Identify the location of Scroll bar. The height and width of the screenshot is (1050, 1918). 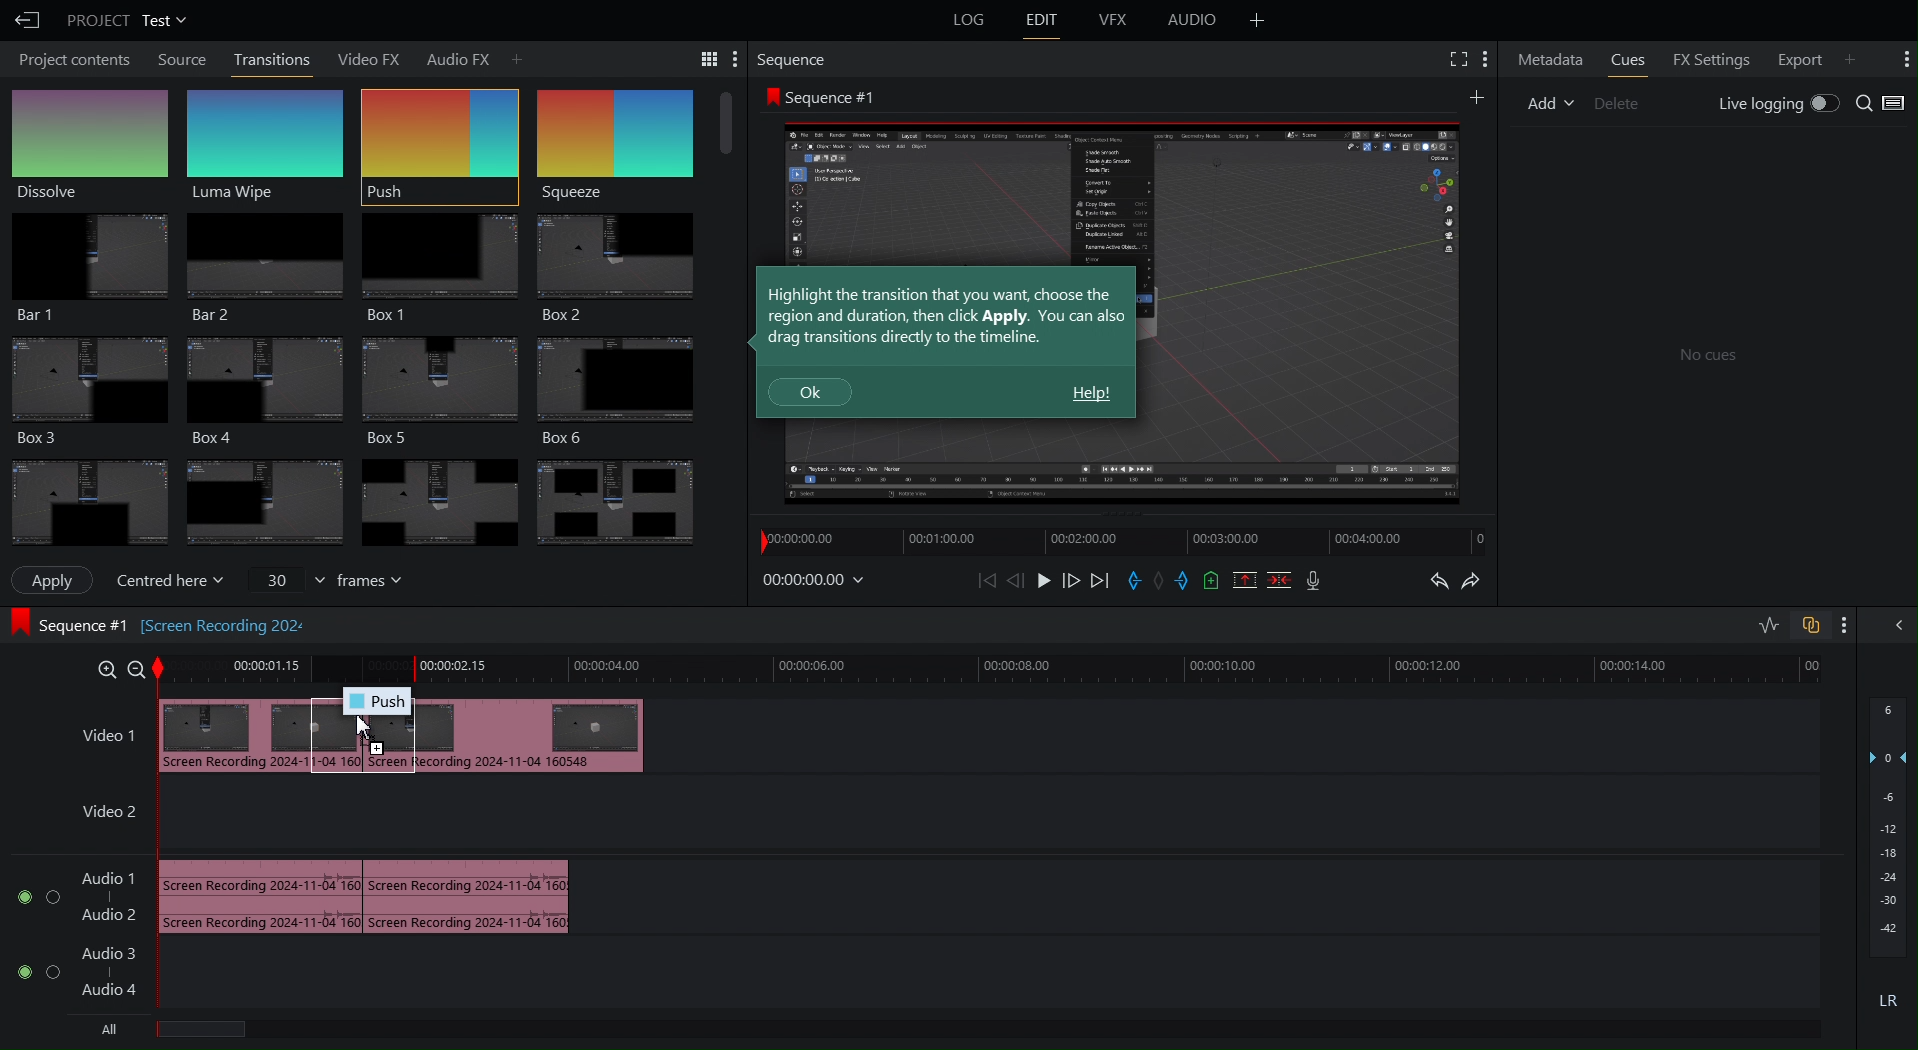
(726, 124).